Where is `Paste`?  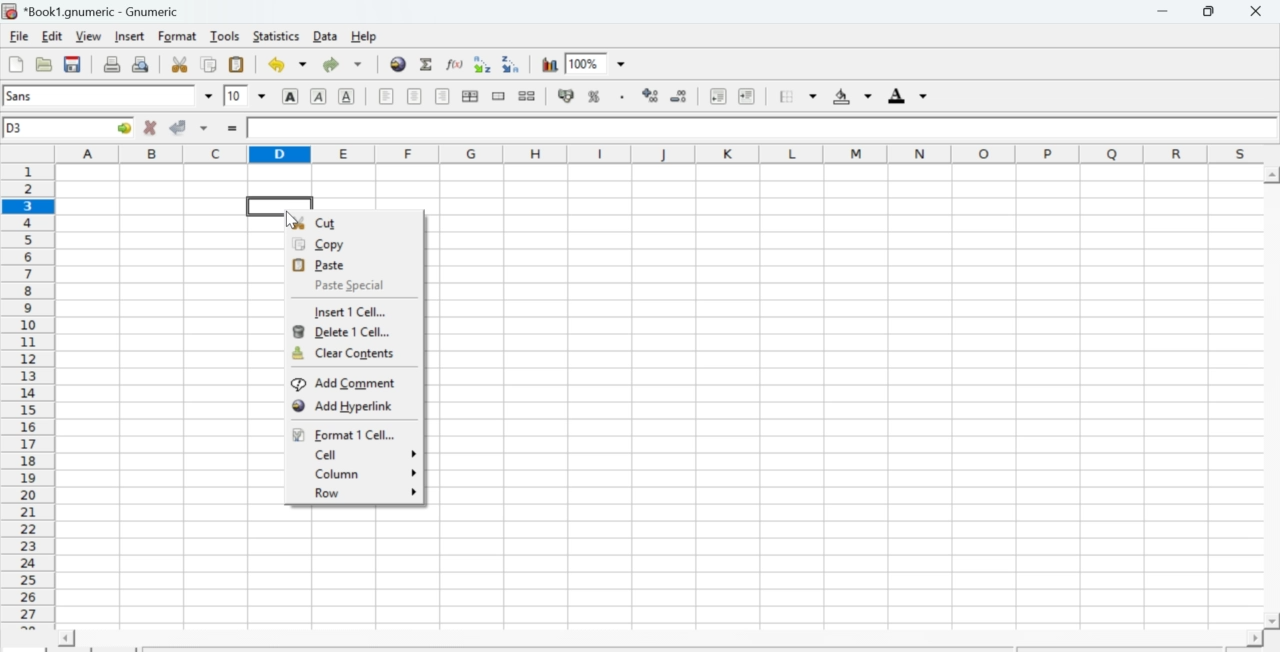 Paste is located at coordinates (237, 66).